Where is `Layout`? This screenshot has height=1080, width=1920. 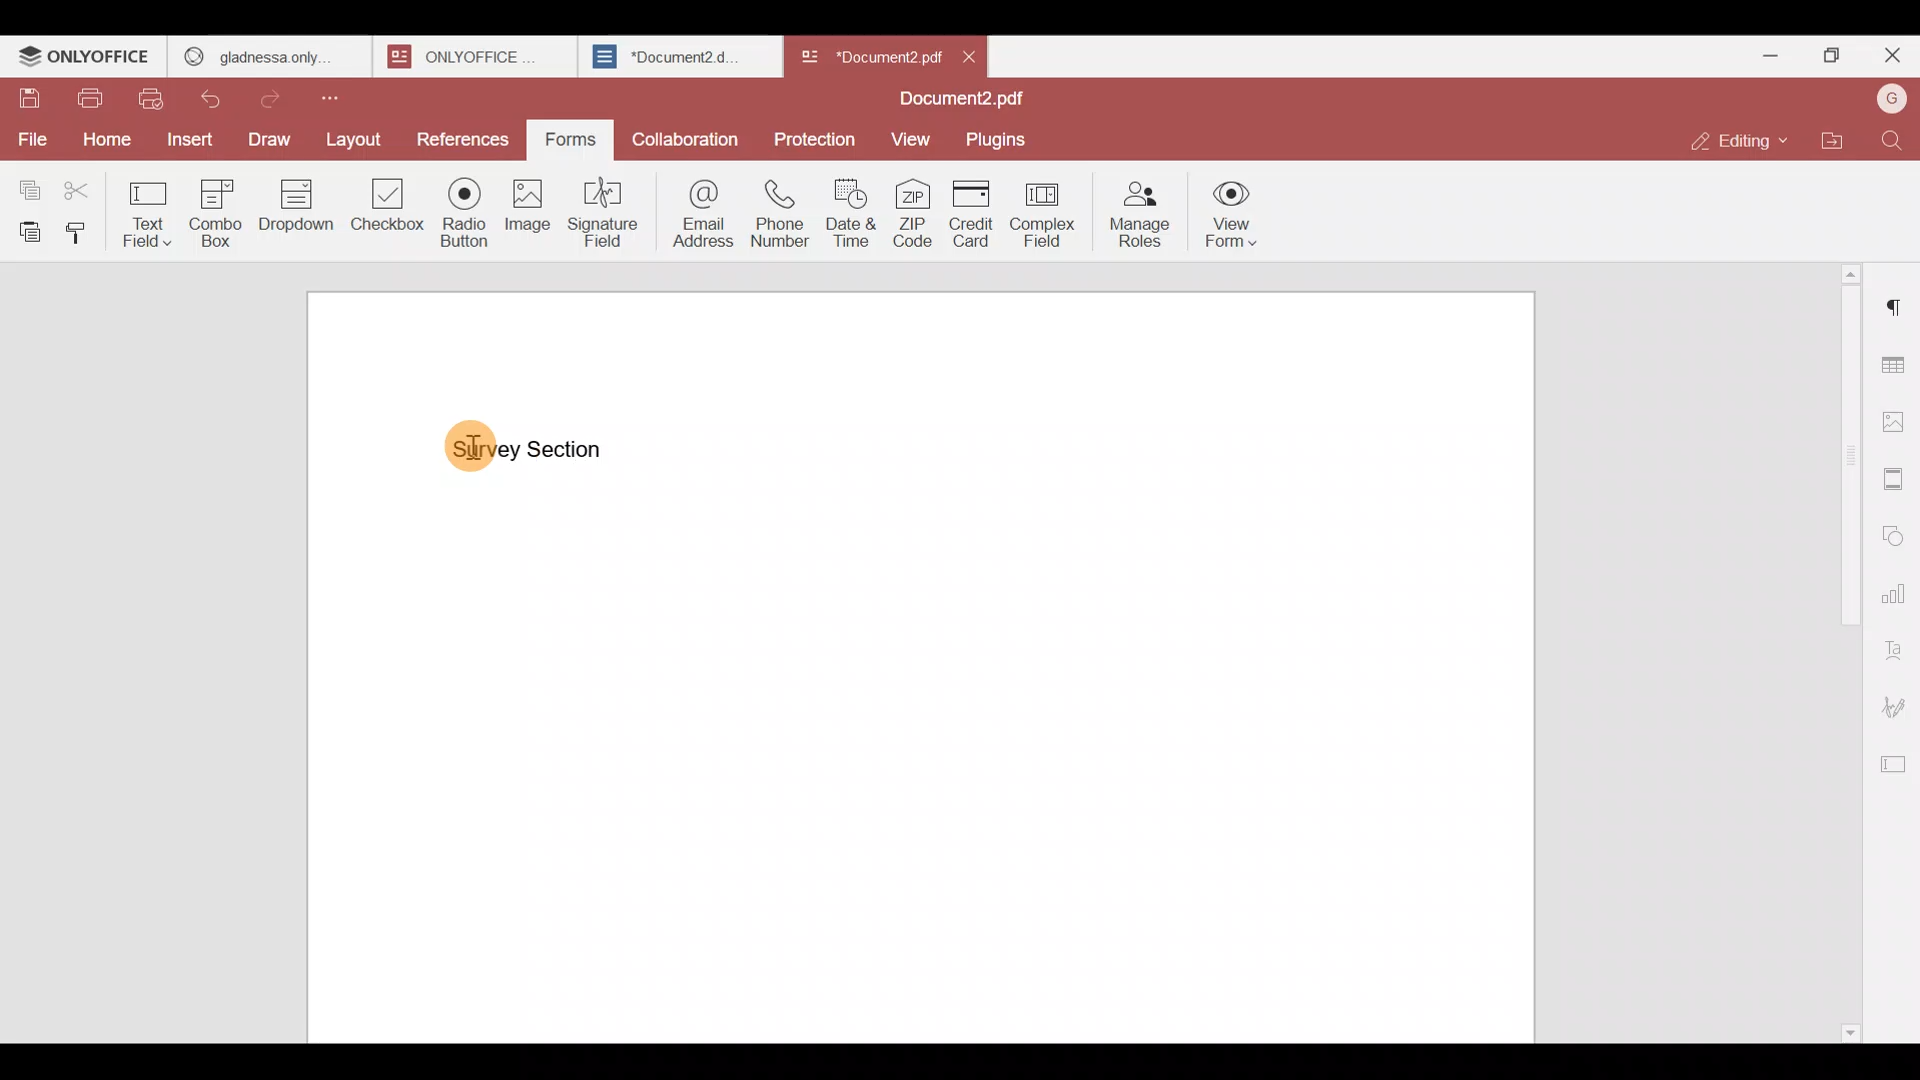 Layout is located at coordinates (355, 135).